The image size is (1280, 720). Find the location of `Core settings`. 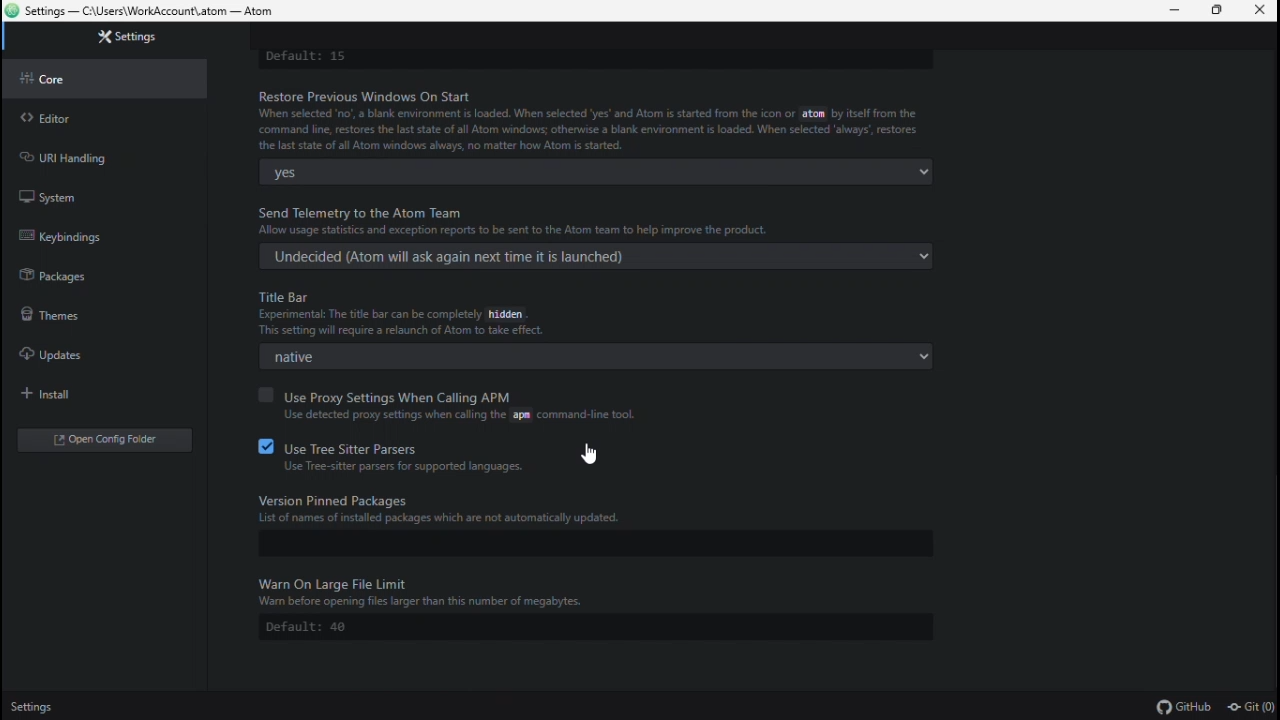

Core settings is located at coordinates (102, 79).